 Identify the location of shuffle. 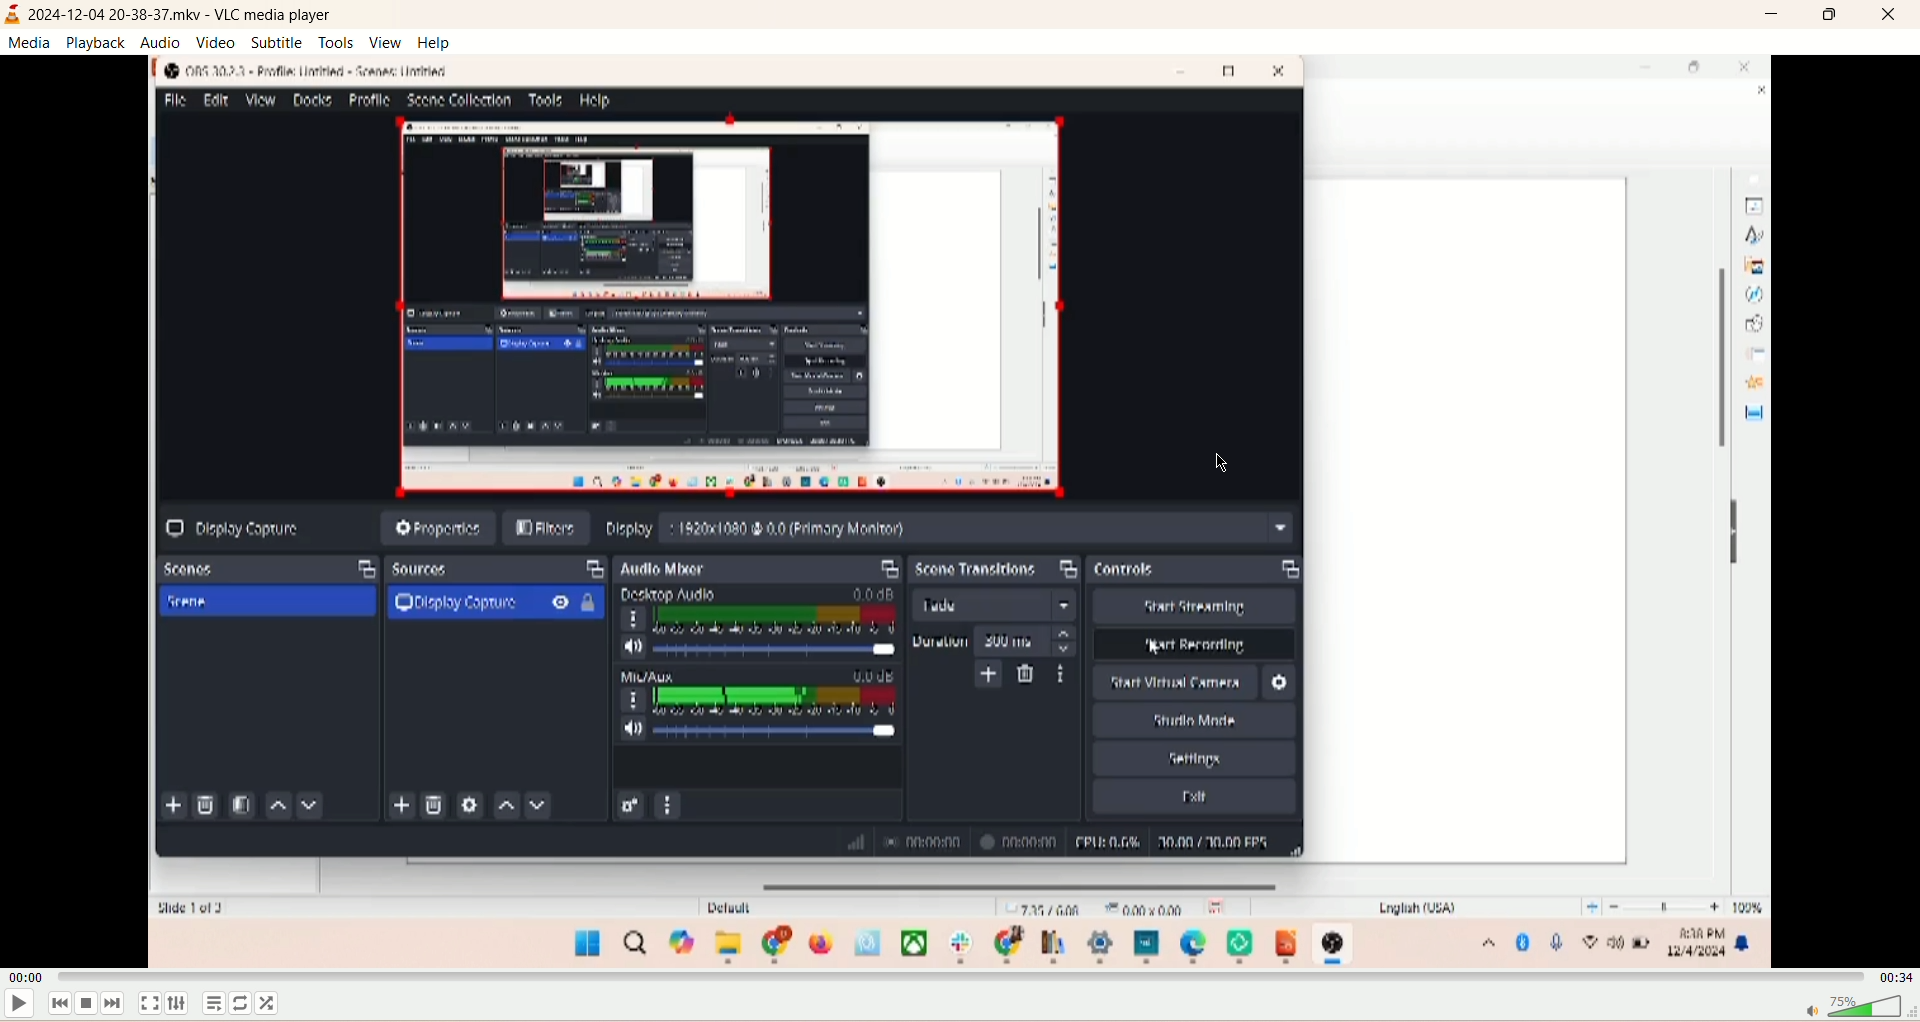
(274, 1004).